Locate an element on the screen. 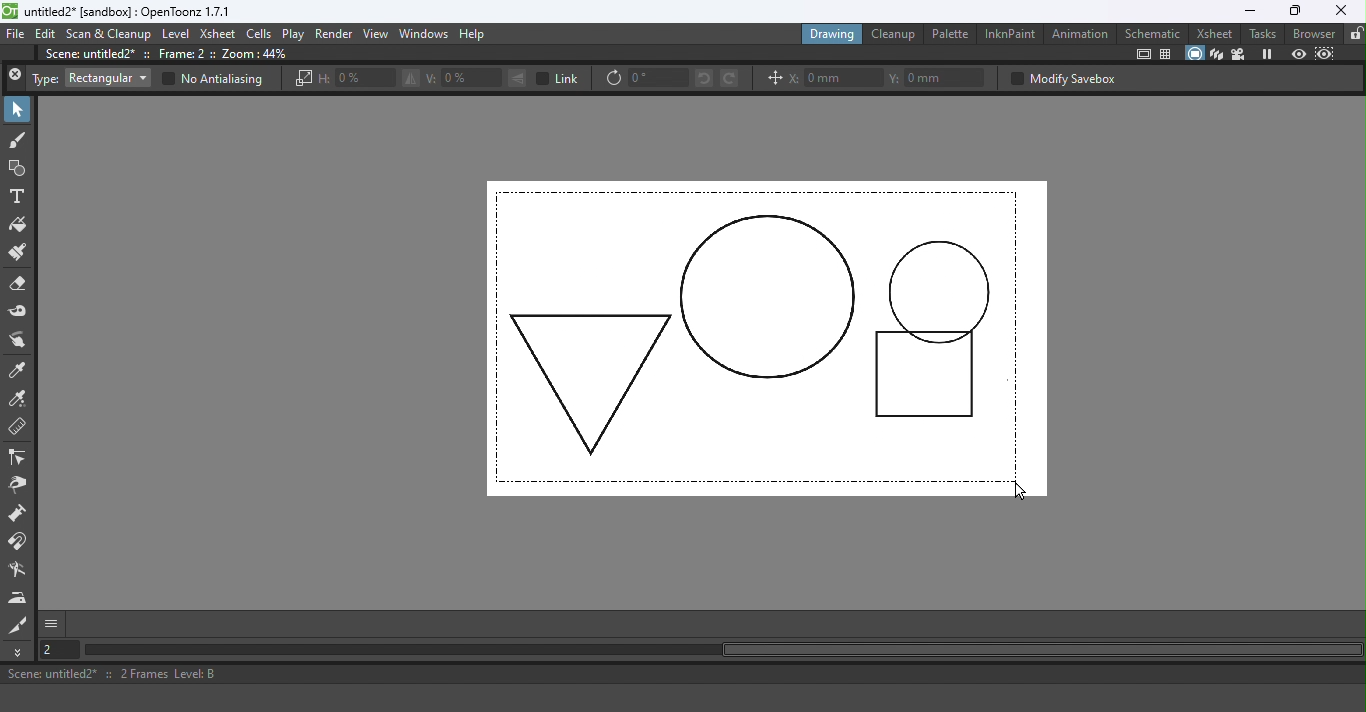 Image resolution: width=1366 pixels, height=712 pixels. Tasks is located at coordinates (1262, 33).